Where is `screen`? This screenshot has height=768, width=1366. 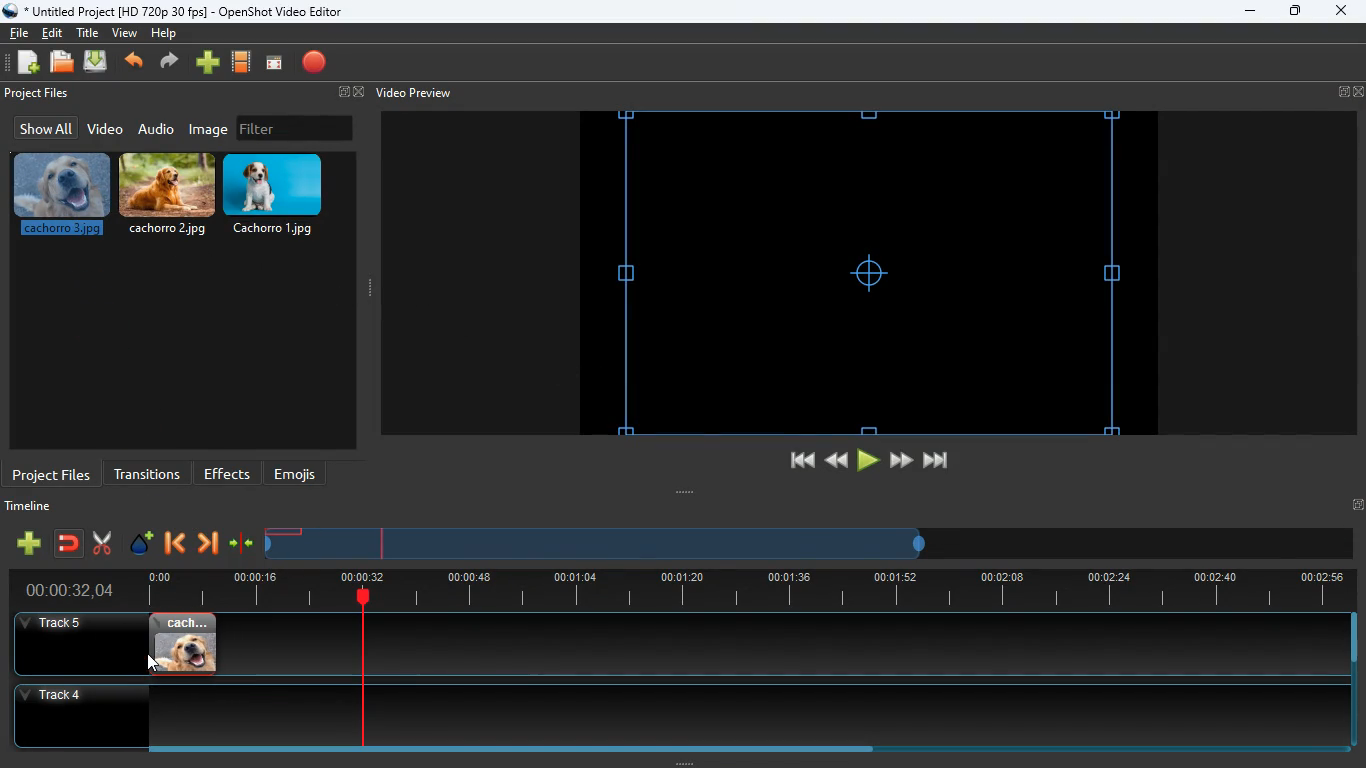 screen is located at coordinates (274, 64).